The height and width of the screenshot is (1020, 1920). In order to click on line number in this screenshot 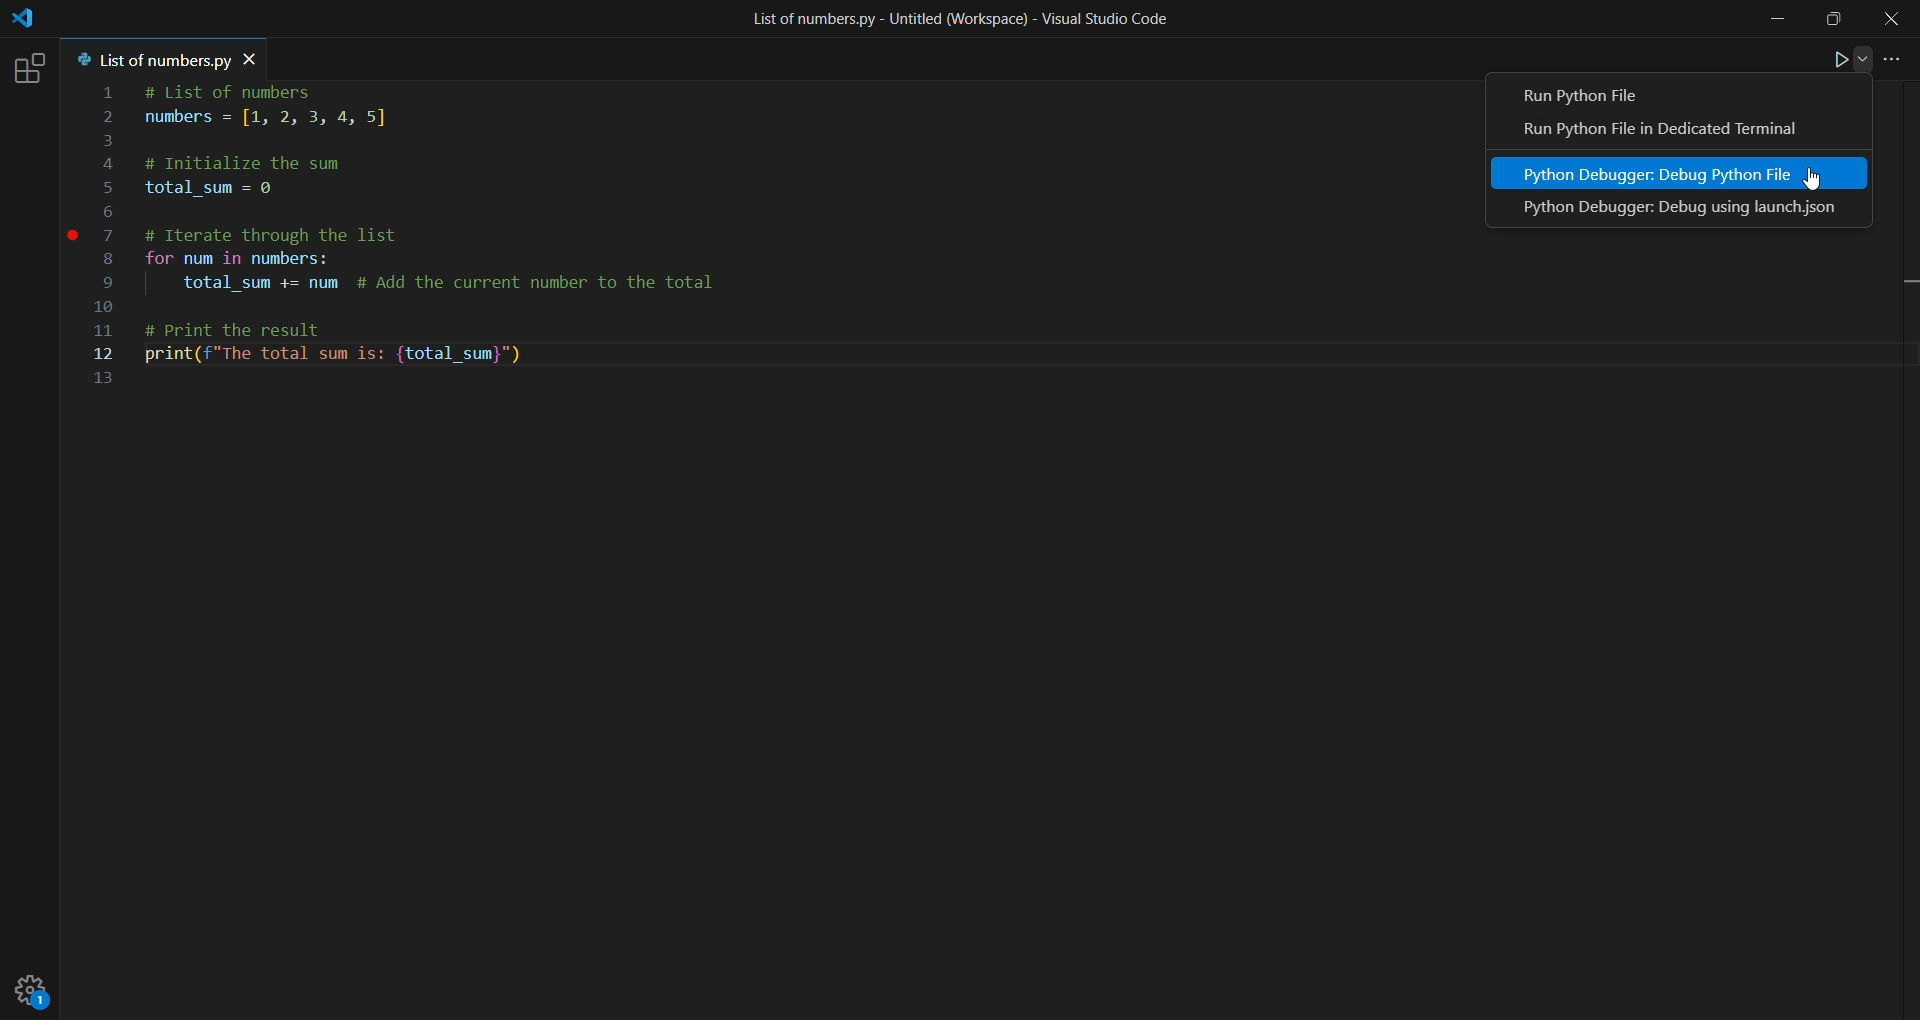, I will do `click(113, 238)`.